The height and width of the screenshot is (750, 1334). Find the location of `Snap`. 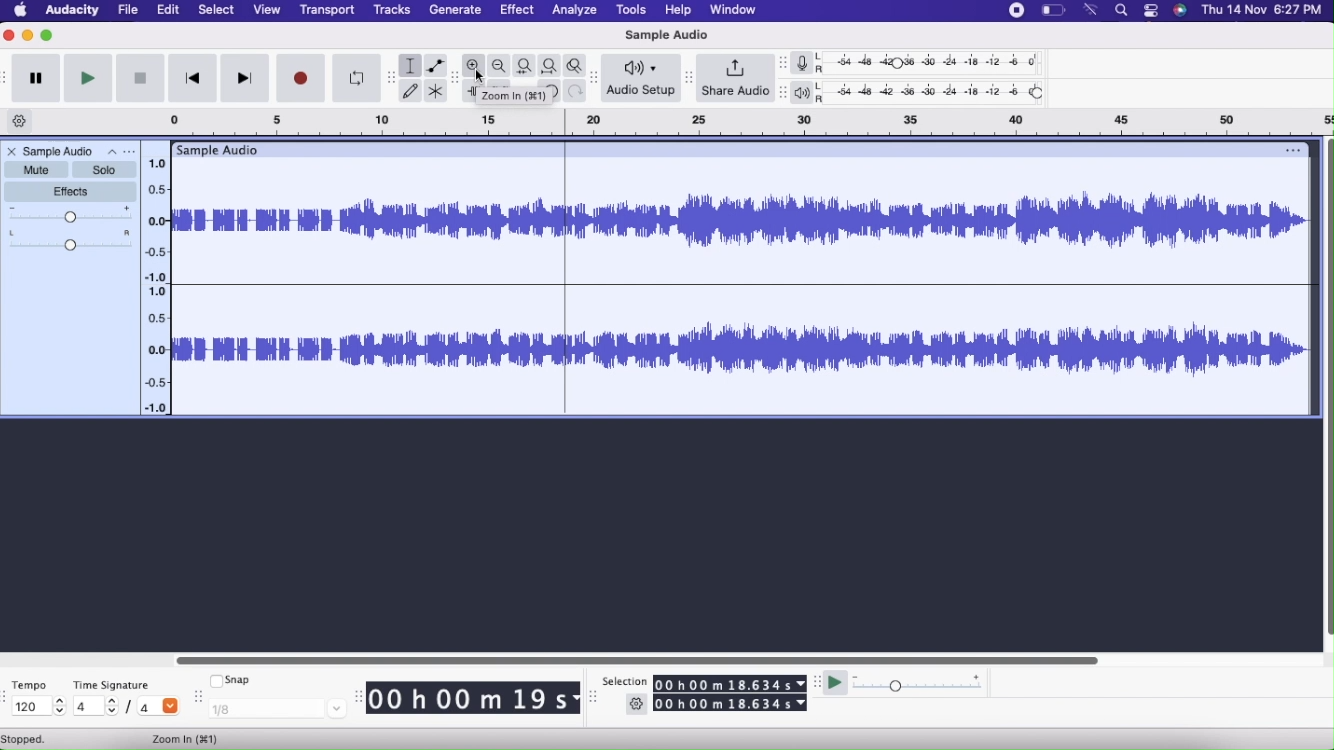

Snap is located at coordinates (234, 681).